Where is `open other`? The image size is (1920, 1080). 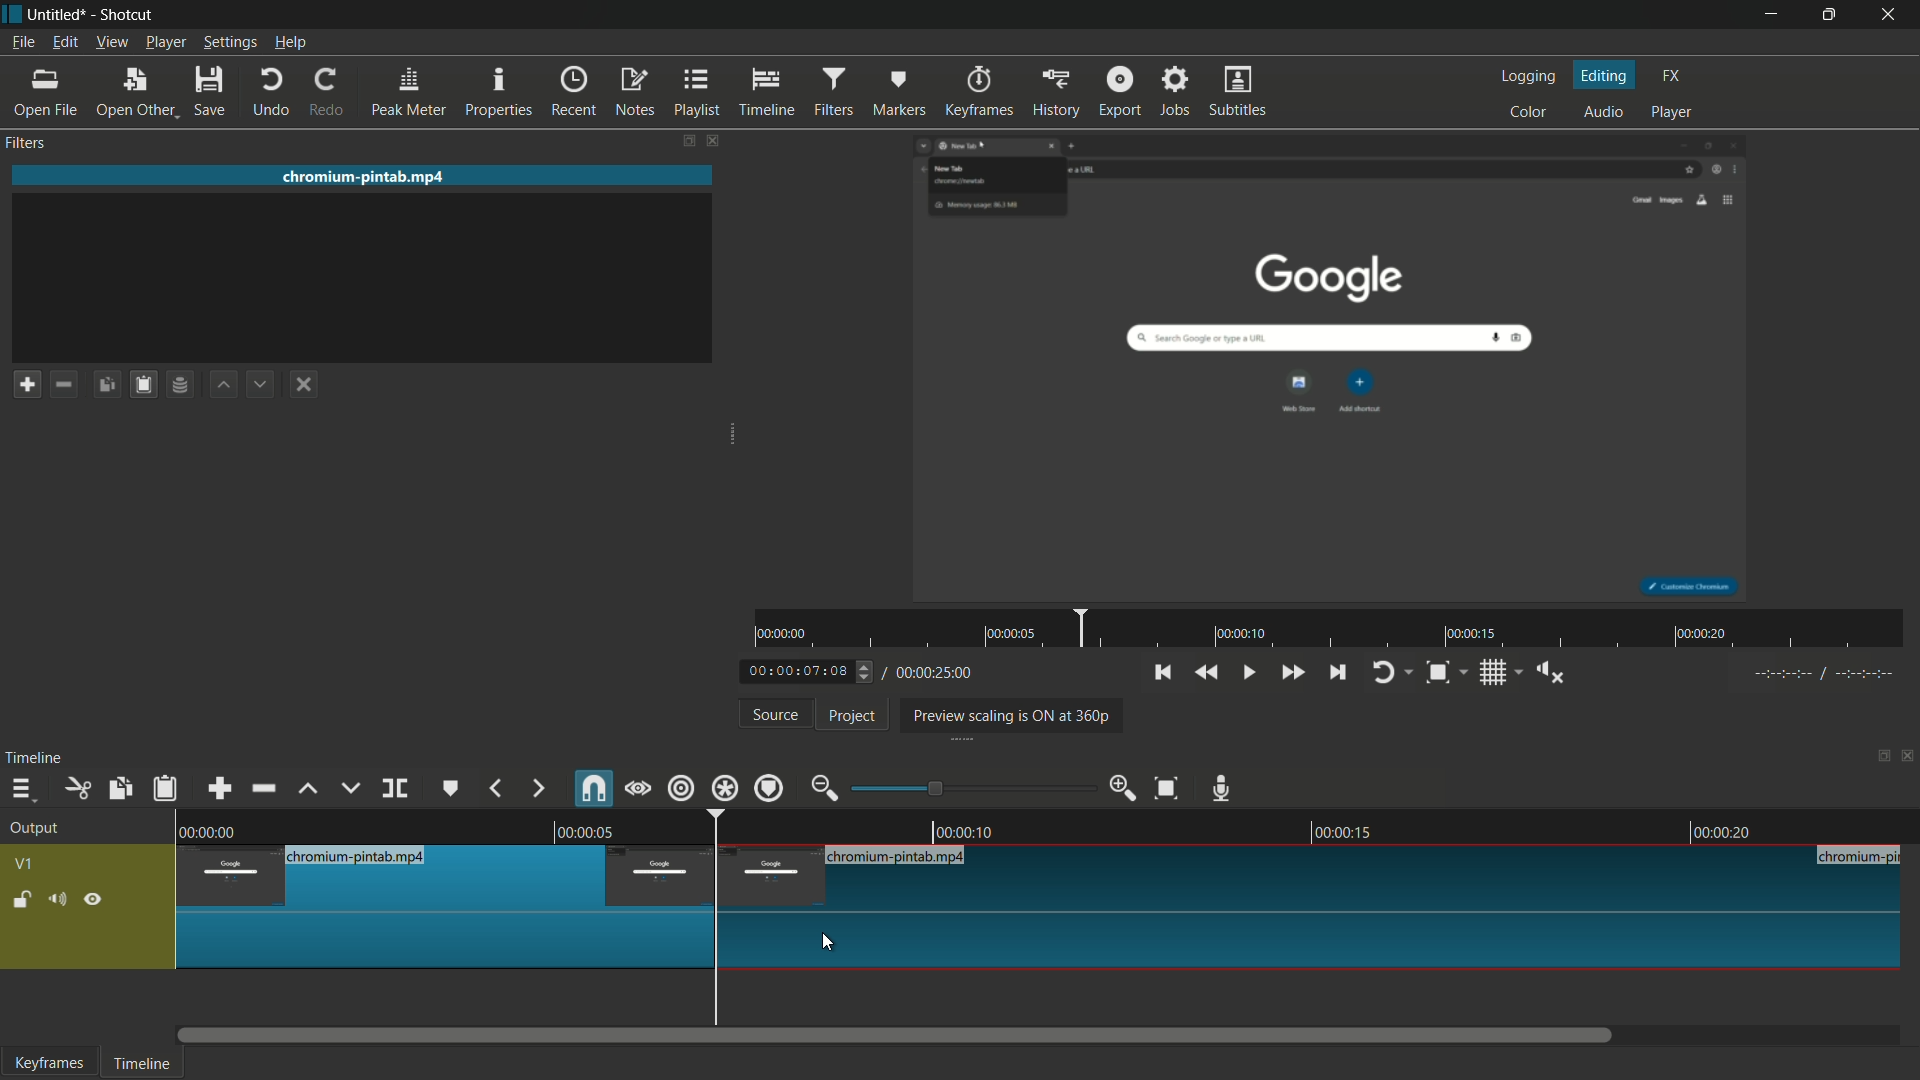
open other is located at coordinates (133, 92).